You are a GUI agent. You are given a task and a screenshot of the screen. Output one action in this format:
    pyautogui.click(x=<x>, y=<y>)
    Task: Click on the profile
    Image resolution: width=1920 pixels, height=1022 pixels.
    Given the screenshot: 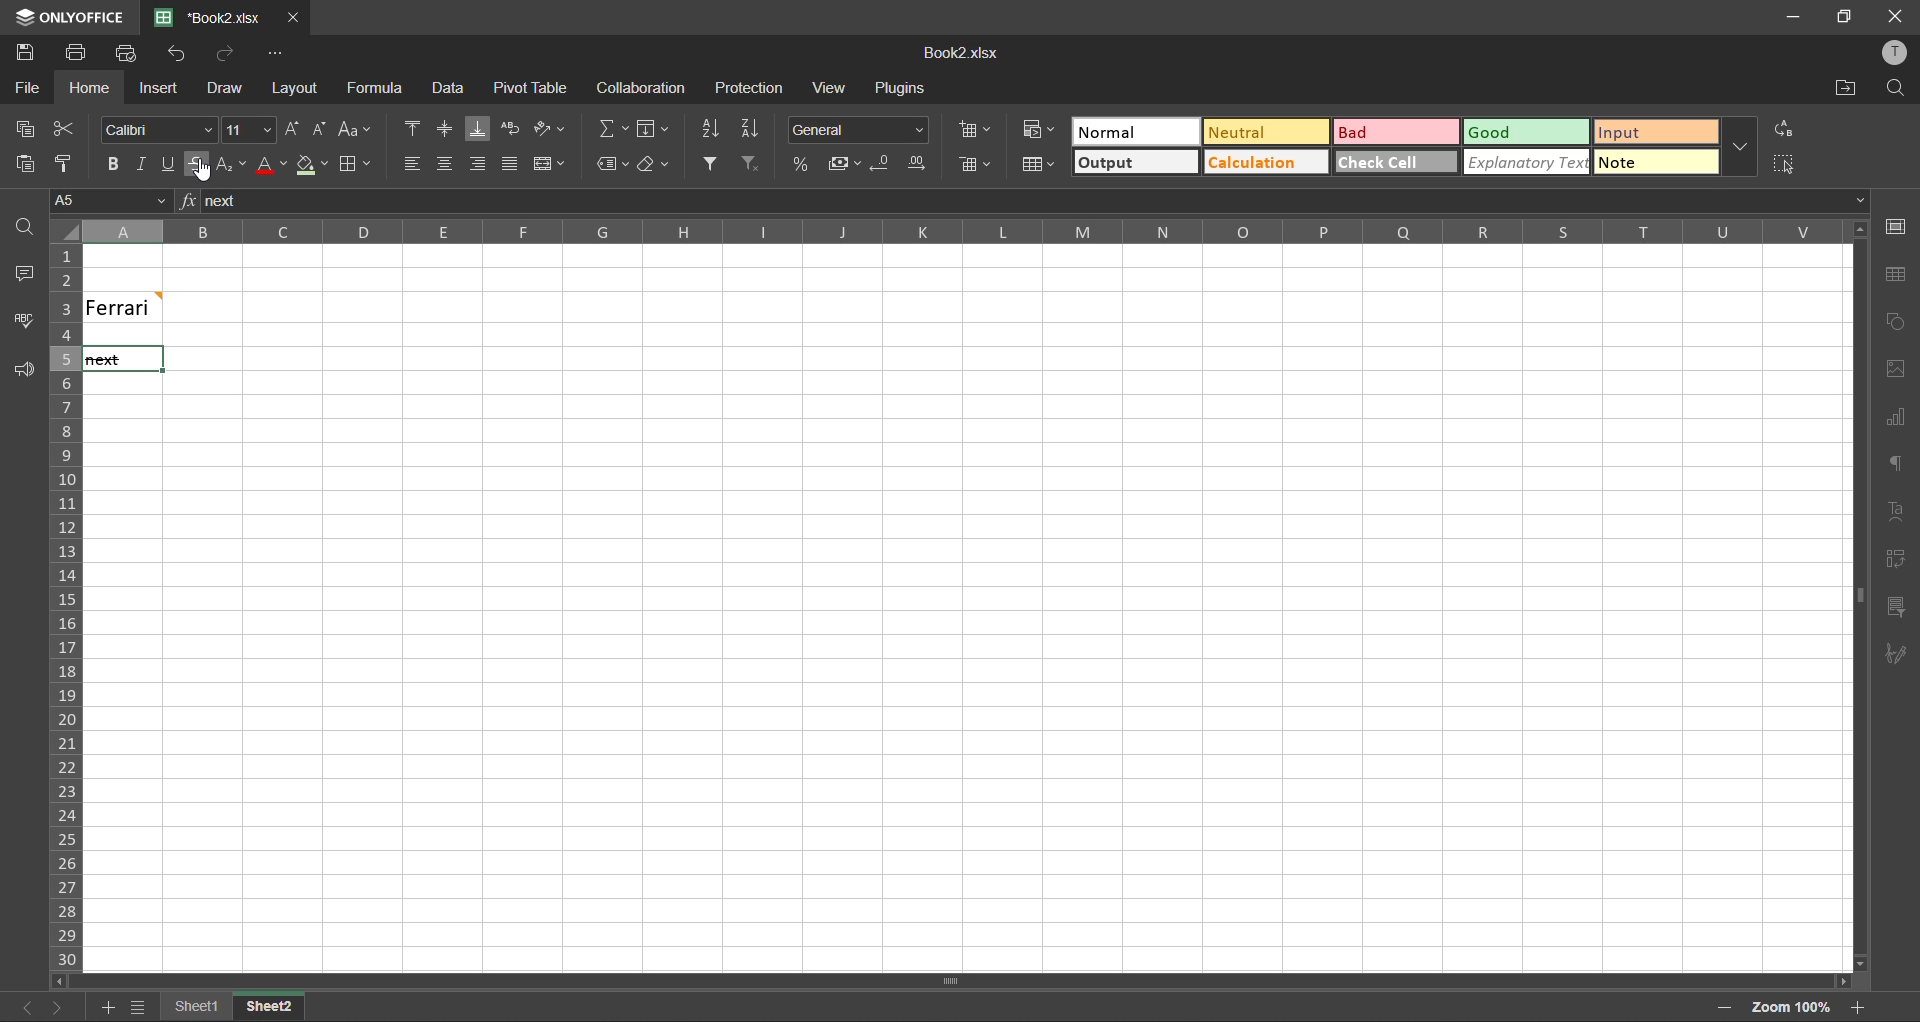 What is the action you would take?
    pyautogui.click(x=1897, y=54)
    